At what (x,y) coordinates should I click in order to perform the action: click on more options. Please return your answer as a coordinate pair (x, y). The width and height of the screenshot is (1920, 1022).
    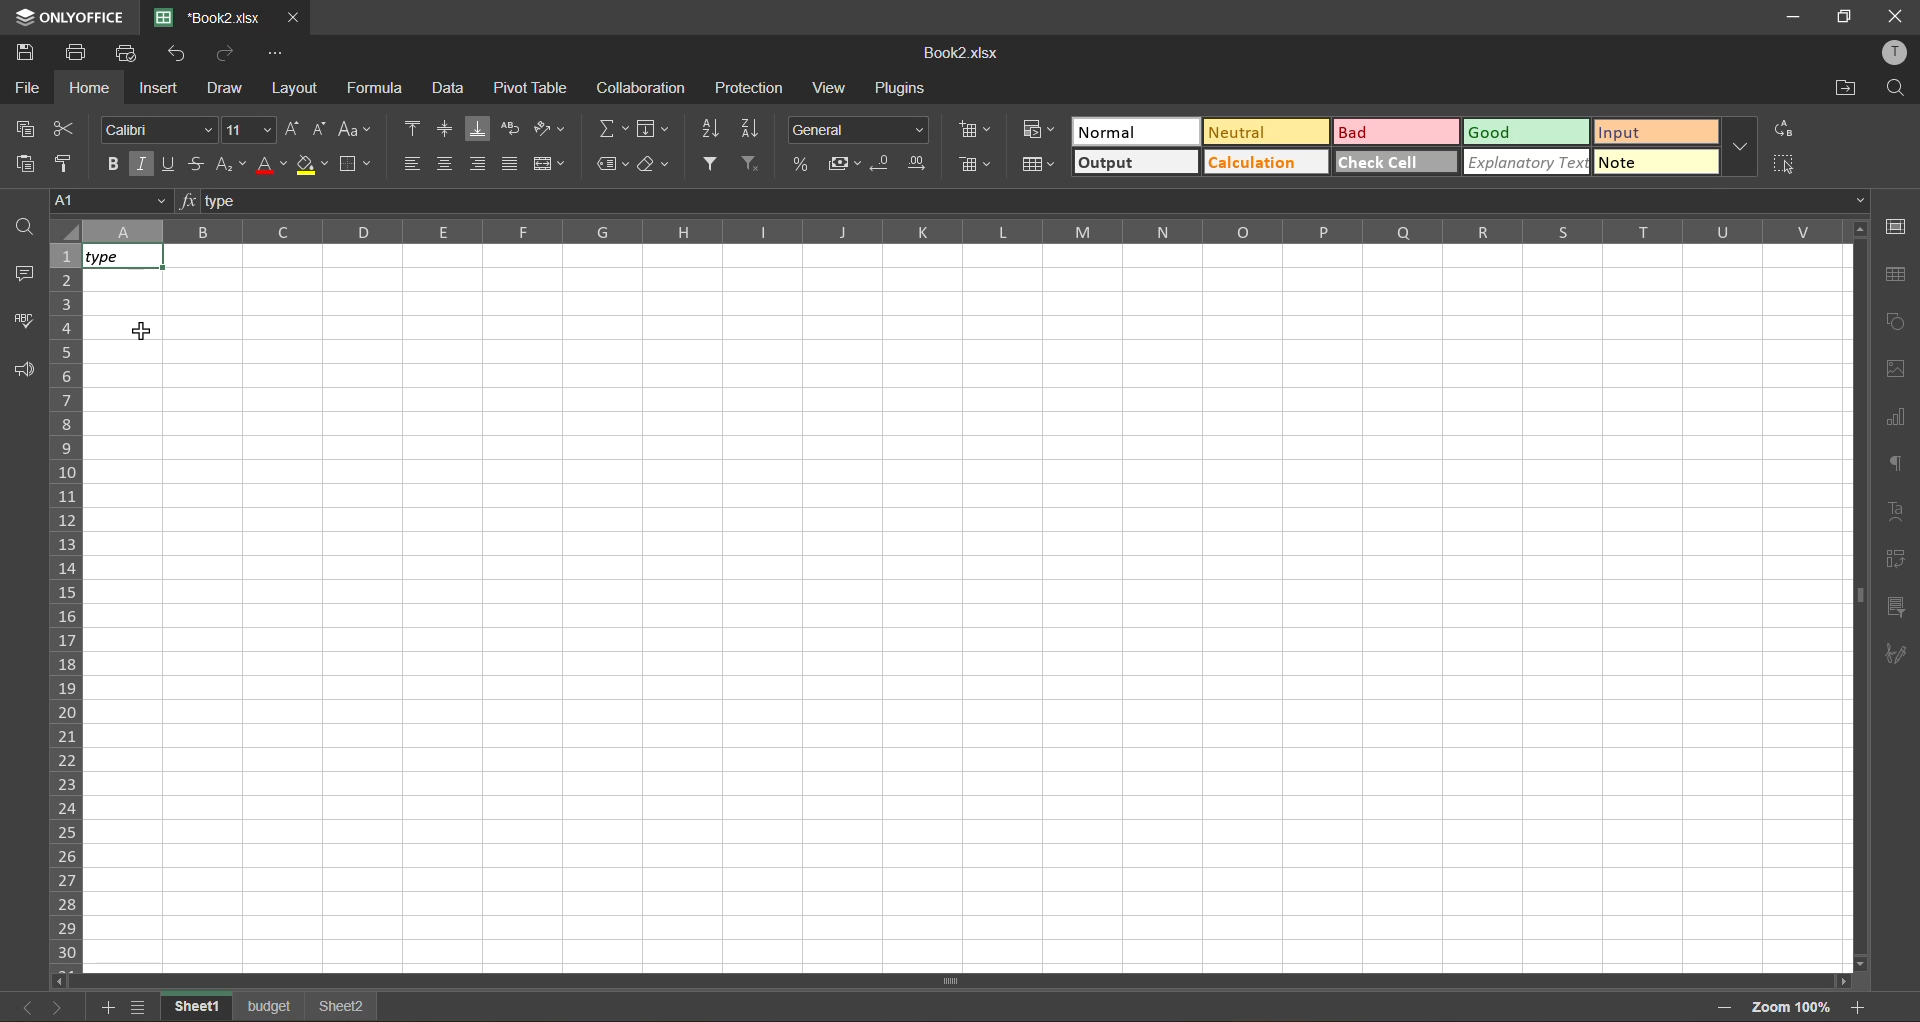
    Looking at the image, I should click on (1744, 147).